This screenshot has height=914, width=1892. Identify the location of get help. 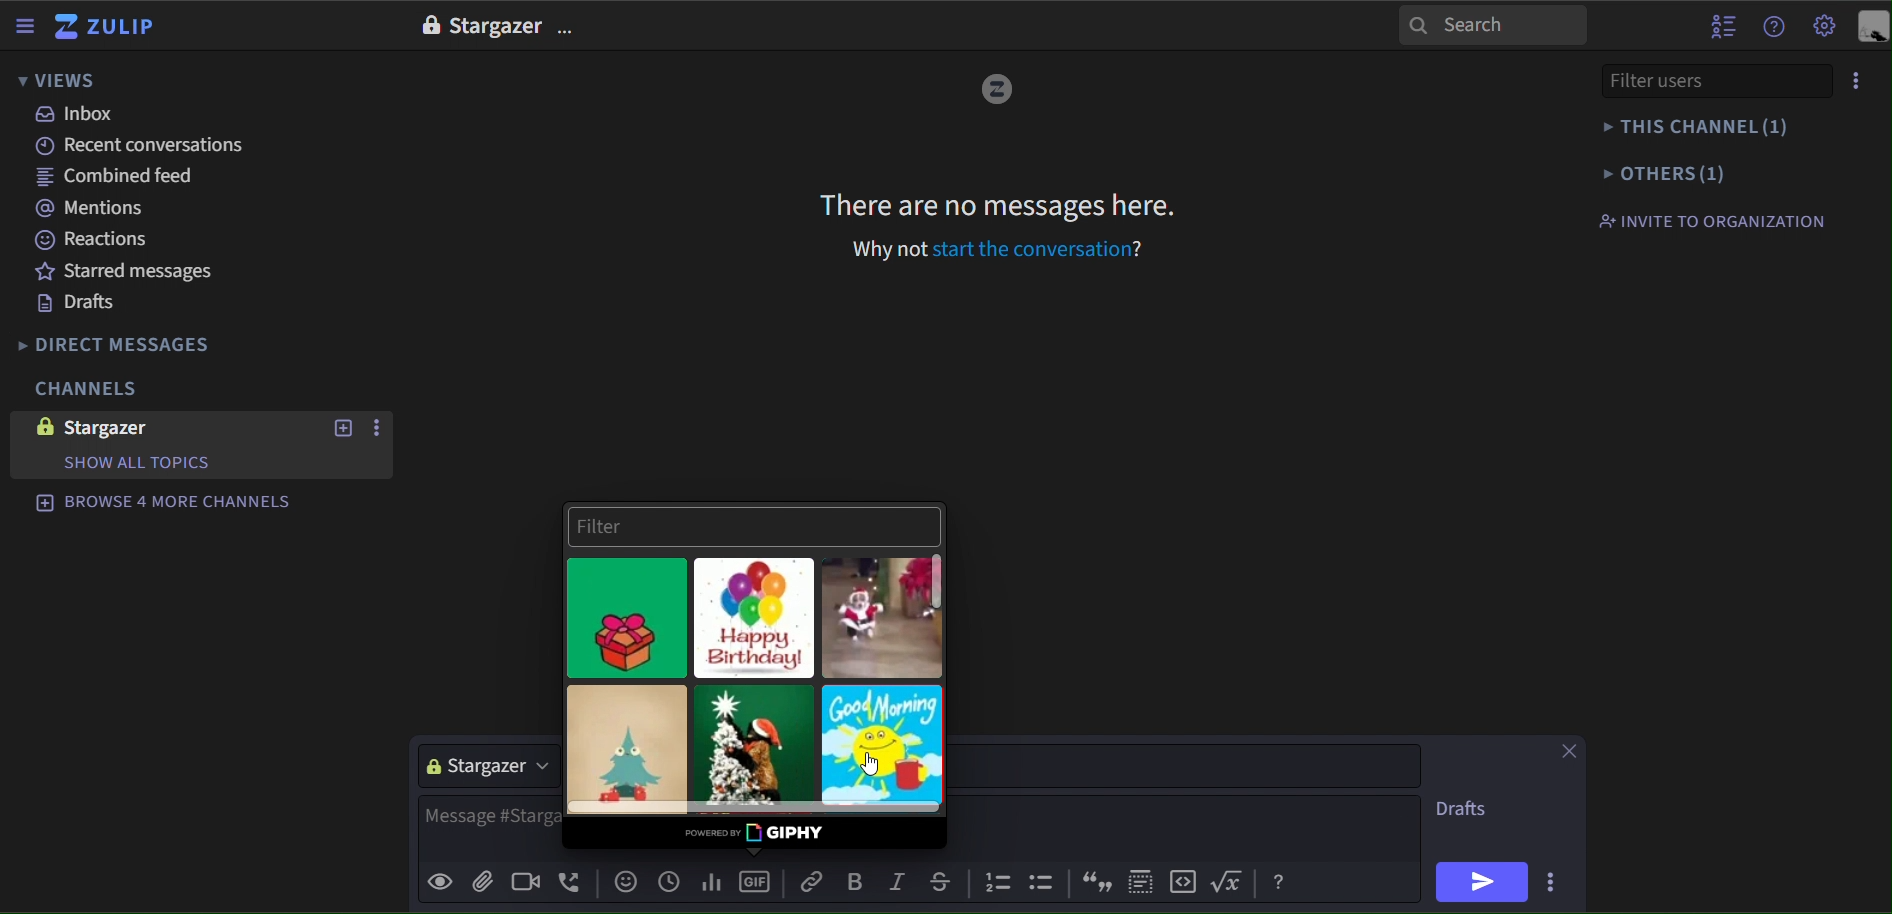
(1775, 27).